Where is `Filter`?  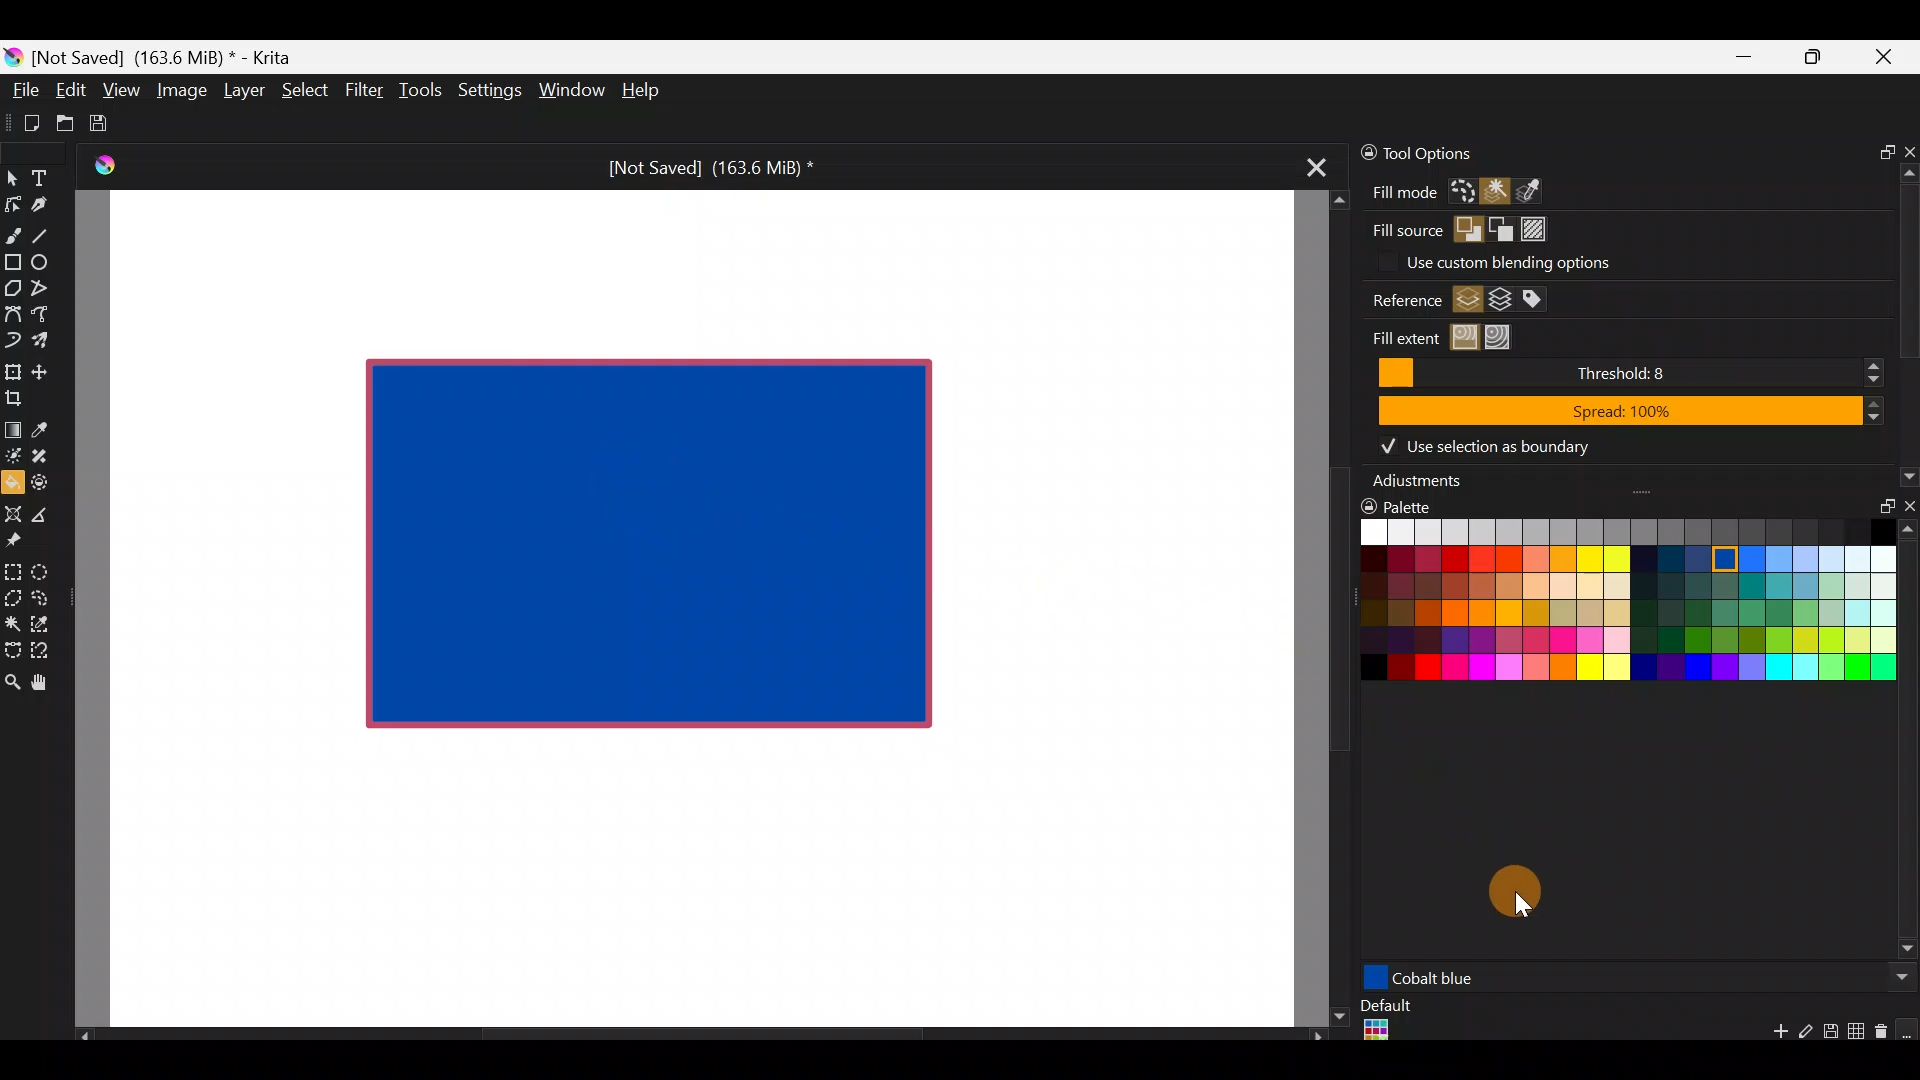 Filter is located at coordinates (361, 90).